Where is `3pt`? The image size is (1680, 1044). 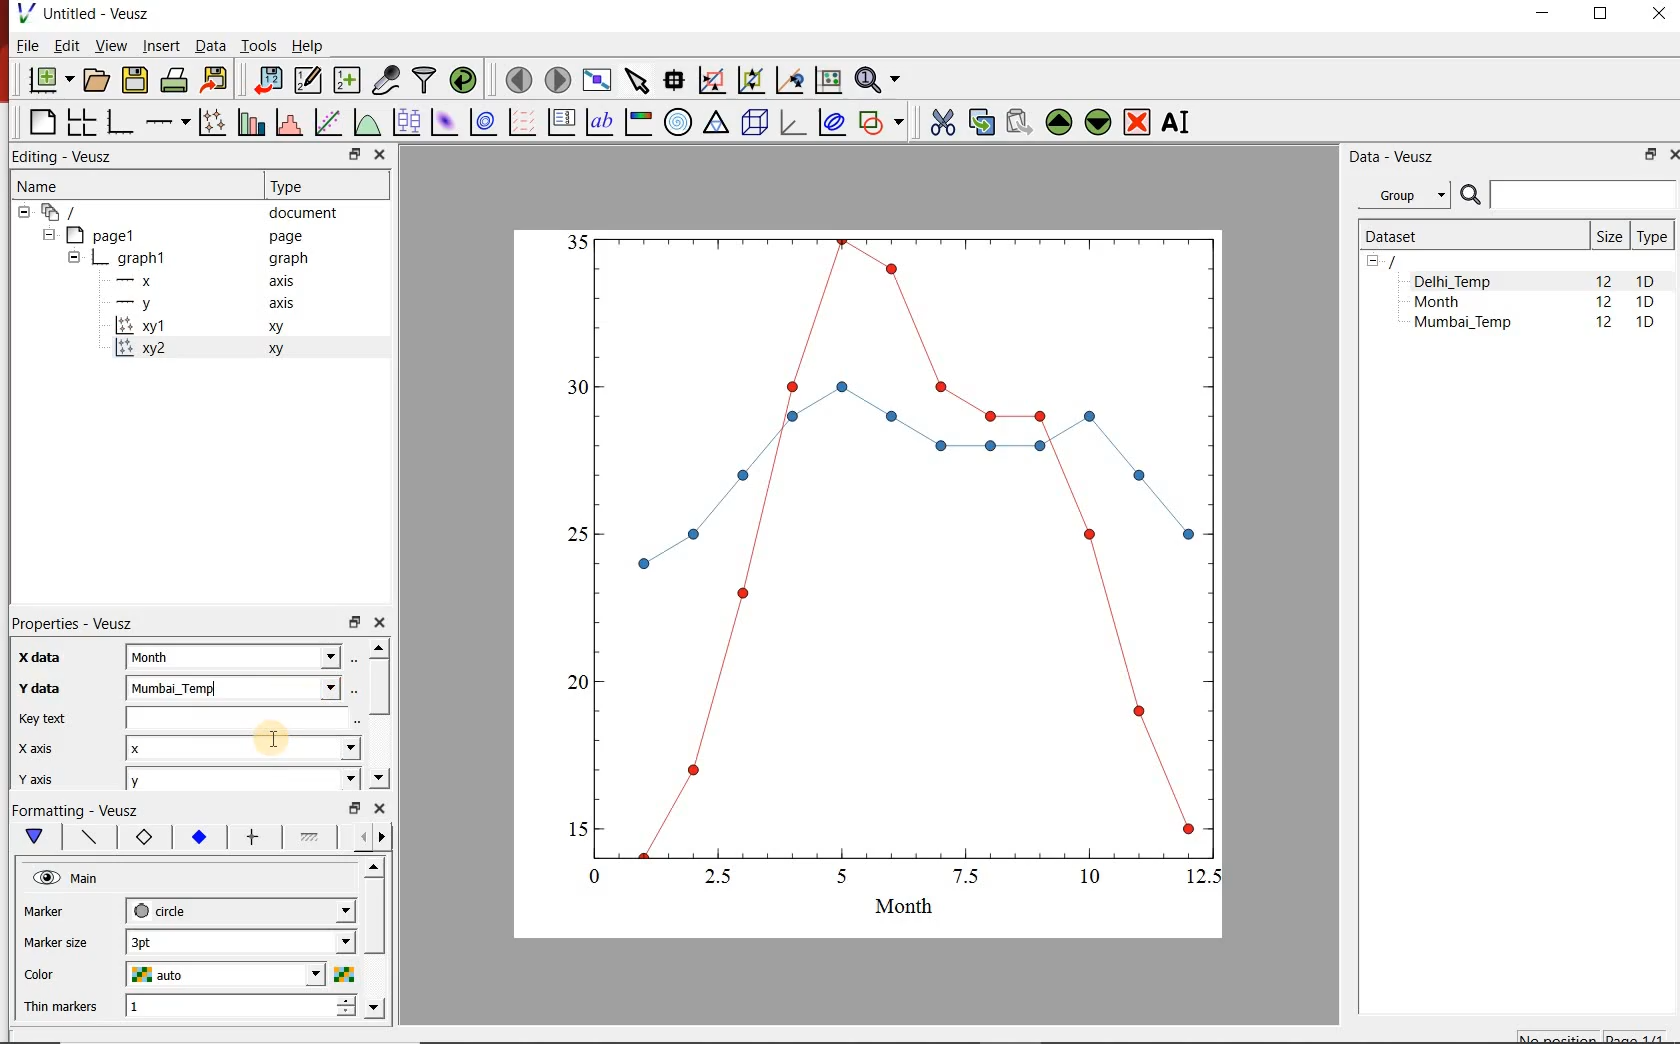
3pt is located at coordinates (241, 942).